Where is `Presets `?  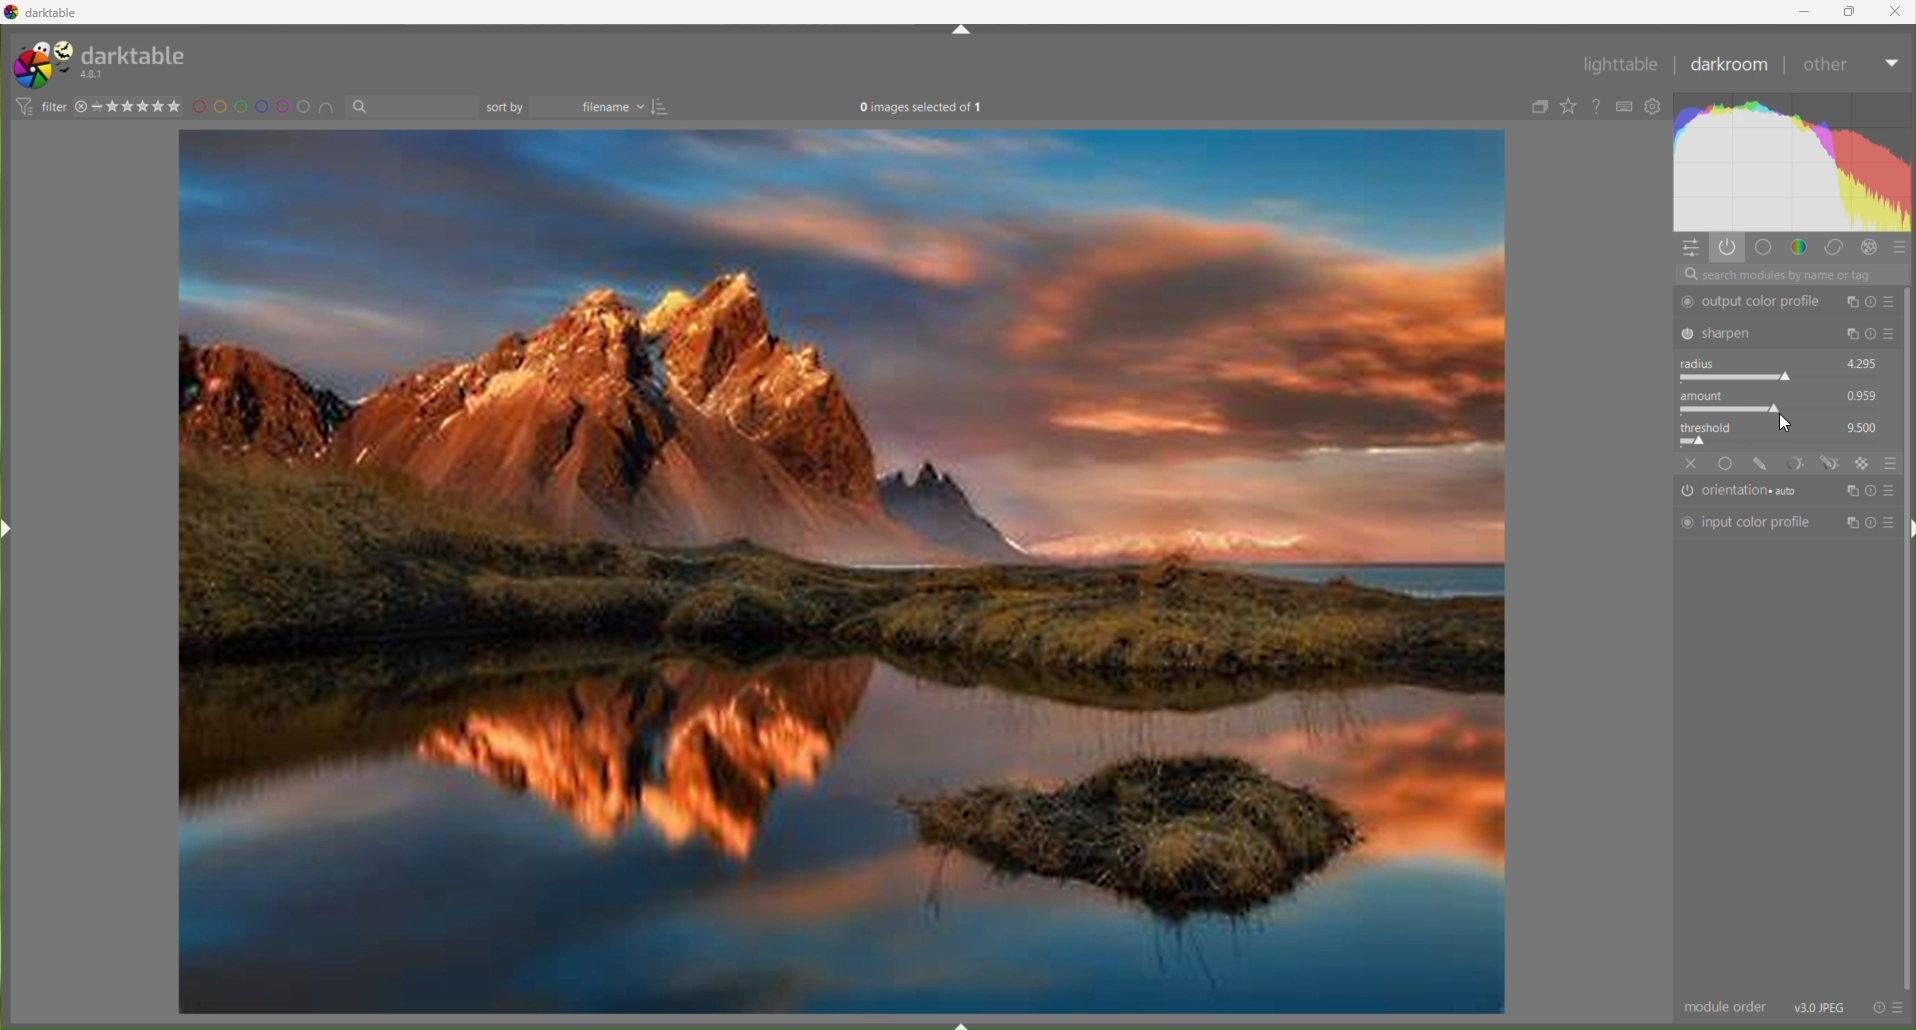 Presets  is located at coordinates (1891, 462).